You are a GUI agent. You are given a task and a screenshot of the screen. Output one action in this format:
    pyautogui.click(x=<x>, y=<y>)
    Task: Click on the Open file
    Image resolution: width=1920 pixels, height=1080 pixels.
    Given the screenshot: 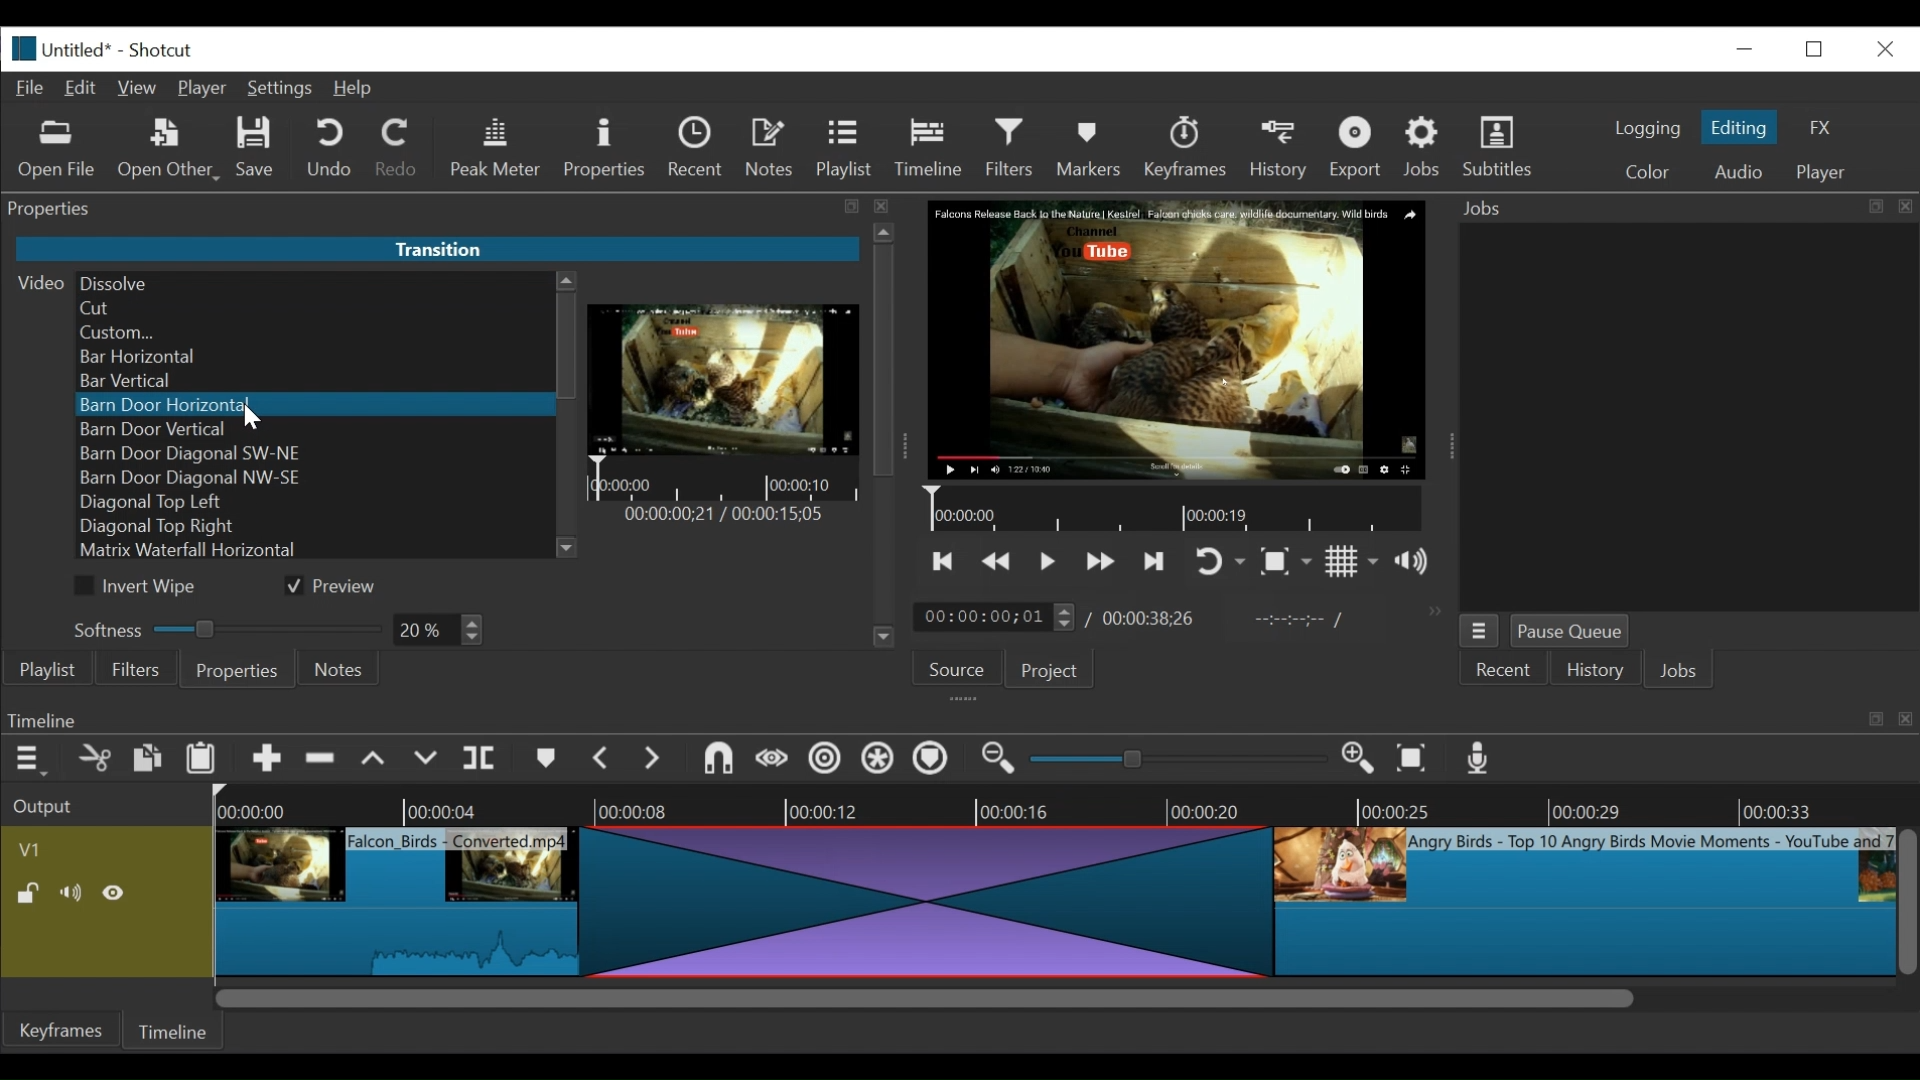 What is the action you would take?
    pyautogui.click(x=57, y=150)
    